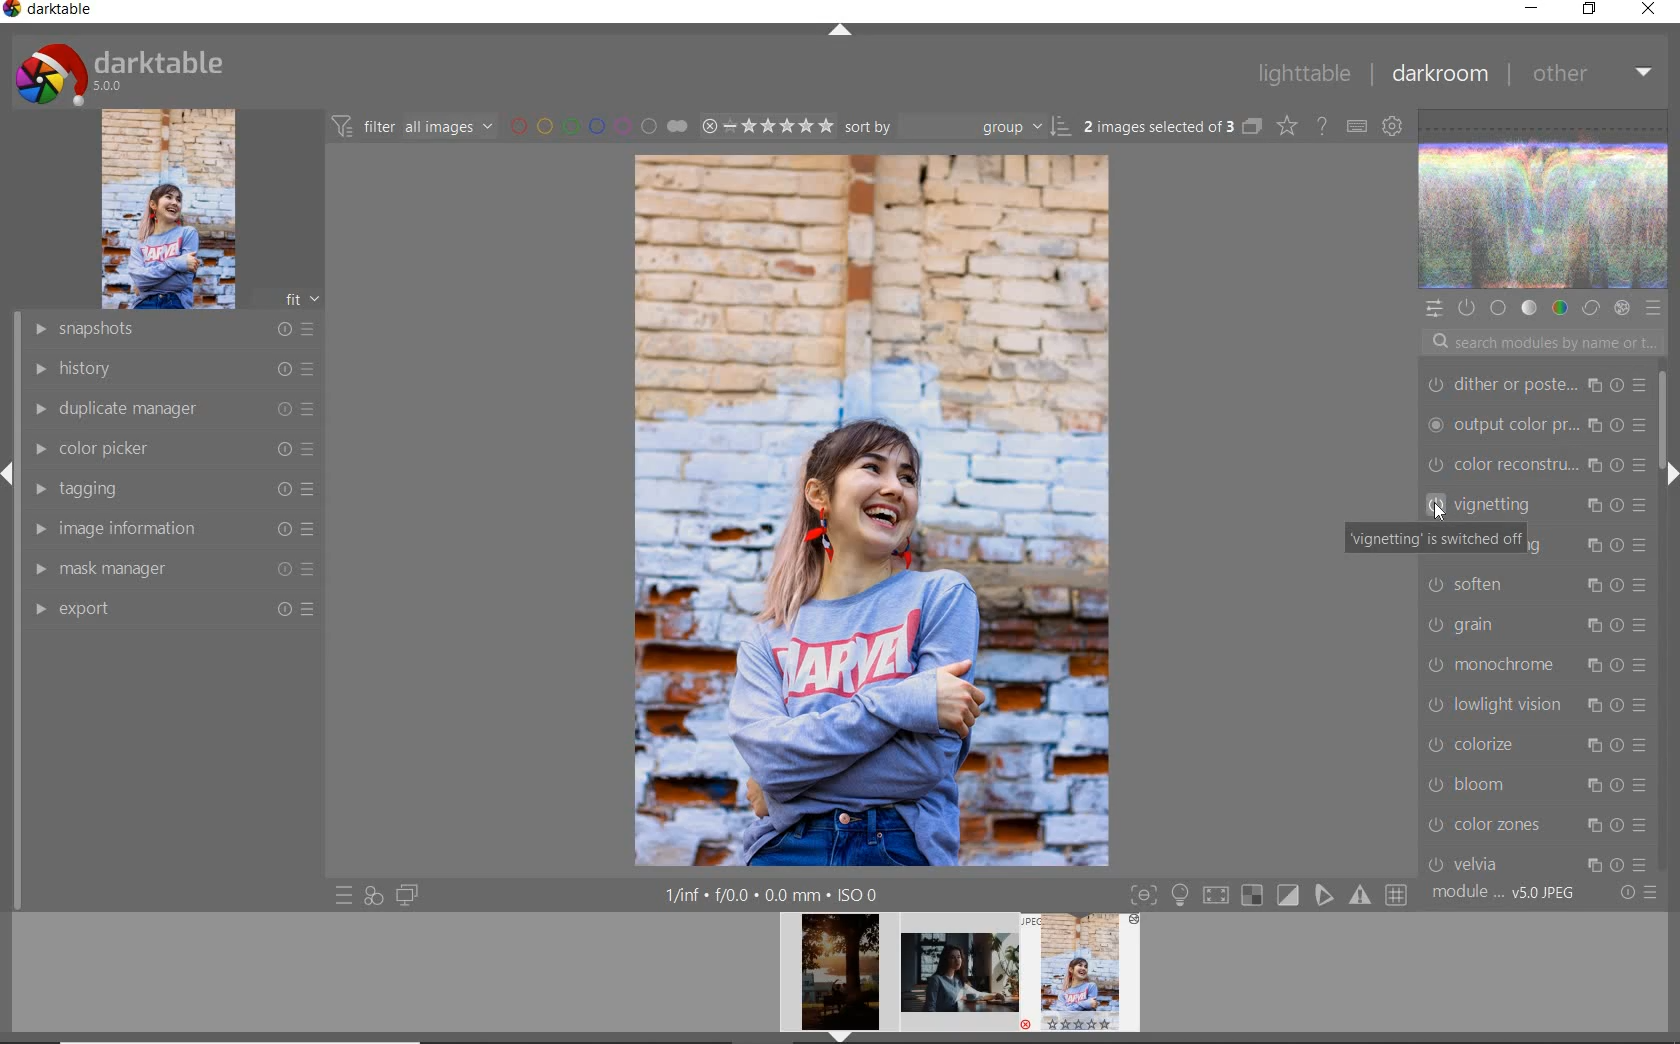 The image size is (1680, 1044). Describe the element at coordinates (173, 567) in the screenshot. I see `mask manager` at that location.